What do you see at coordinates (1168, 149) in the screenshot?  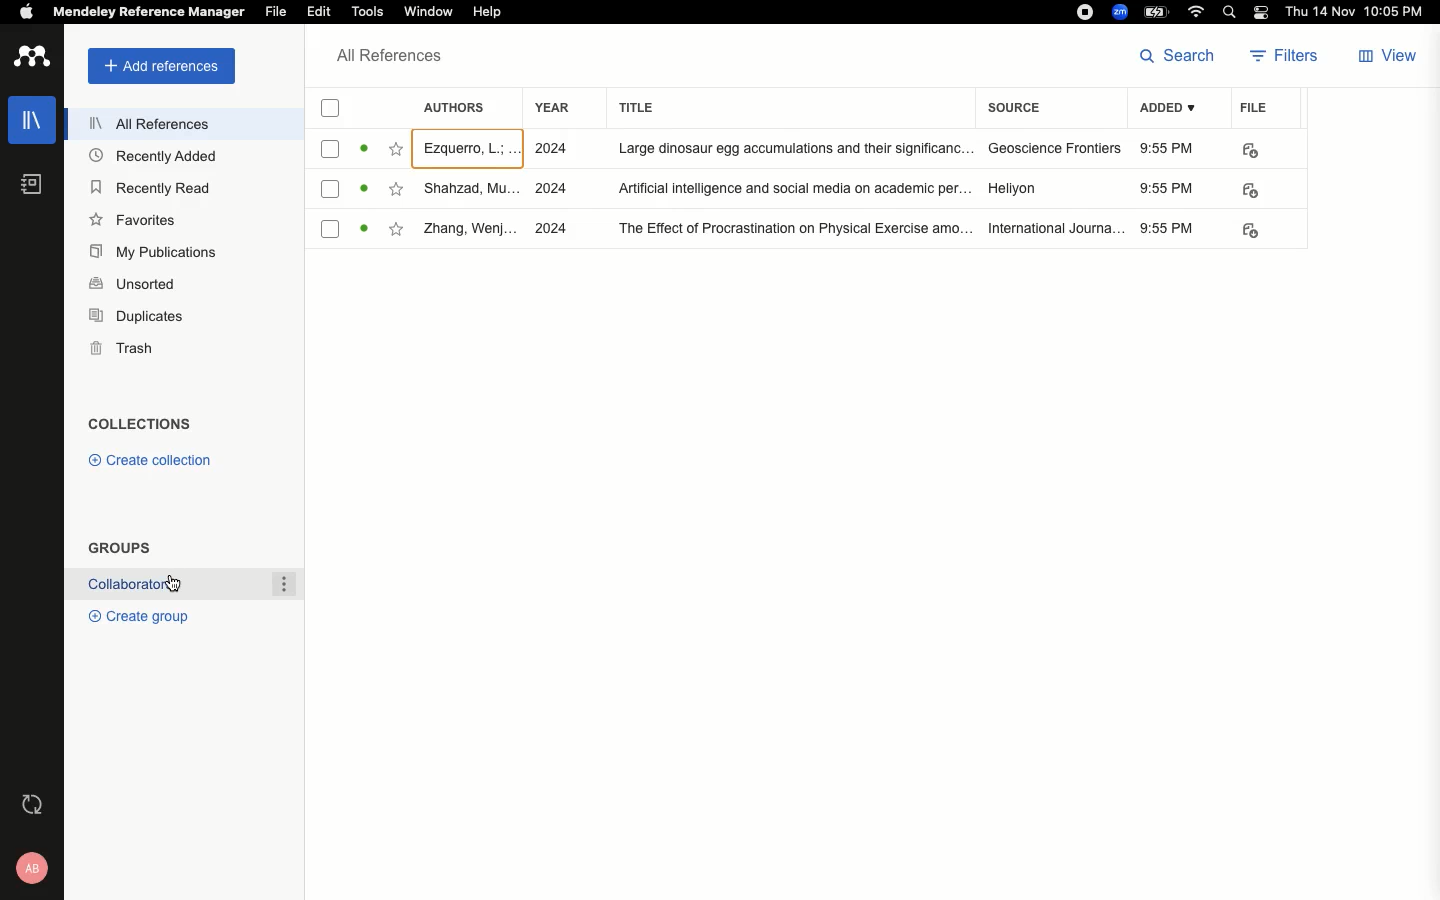 I see `9:55 PM` at bounding box center [1168, 149].